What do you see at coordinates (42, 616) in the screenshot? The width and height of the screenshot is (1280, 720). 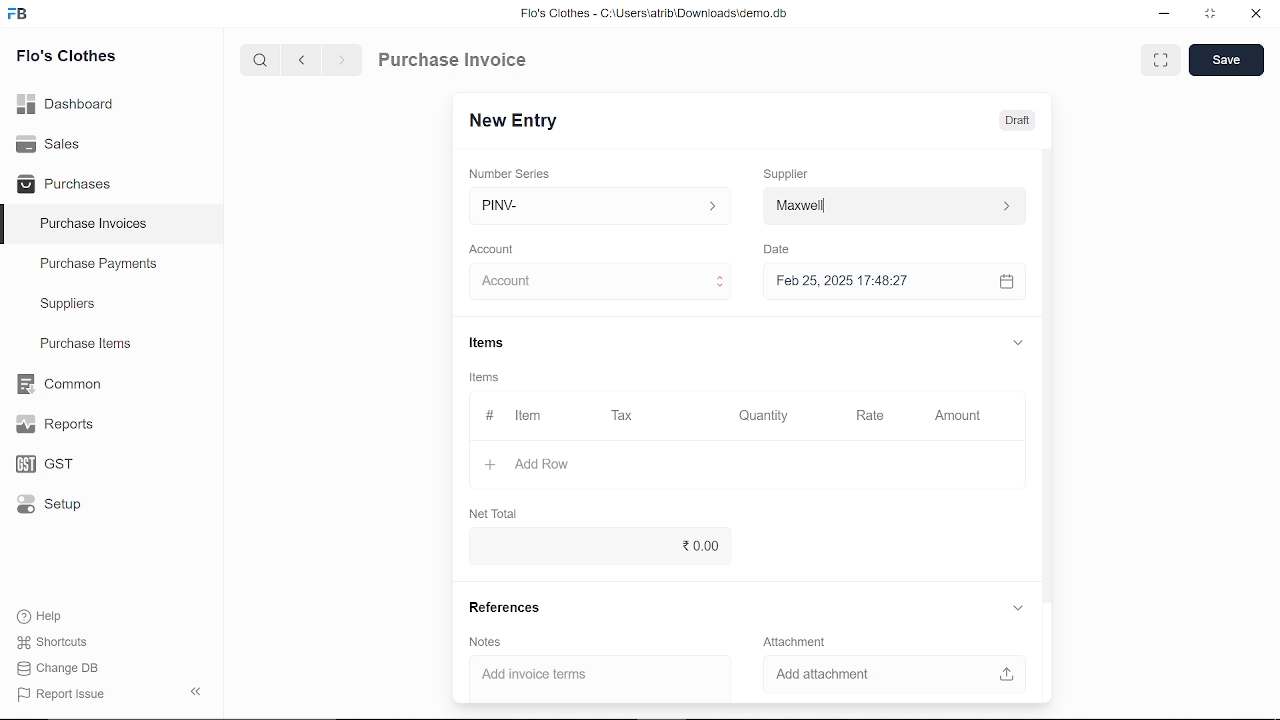 I see `Help` at bounding box center [42, 616].